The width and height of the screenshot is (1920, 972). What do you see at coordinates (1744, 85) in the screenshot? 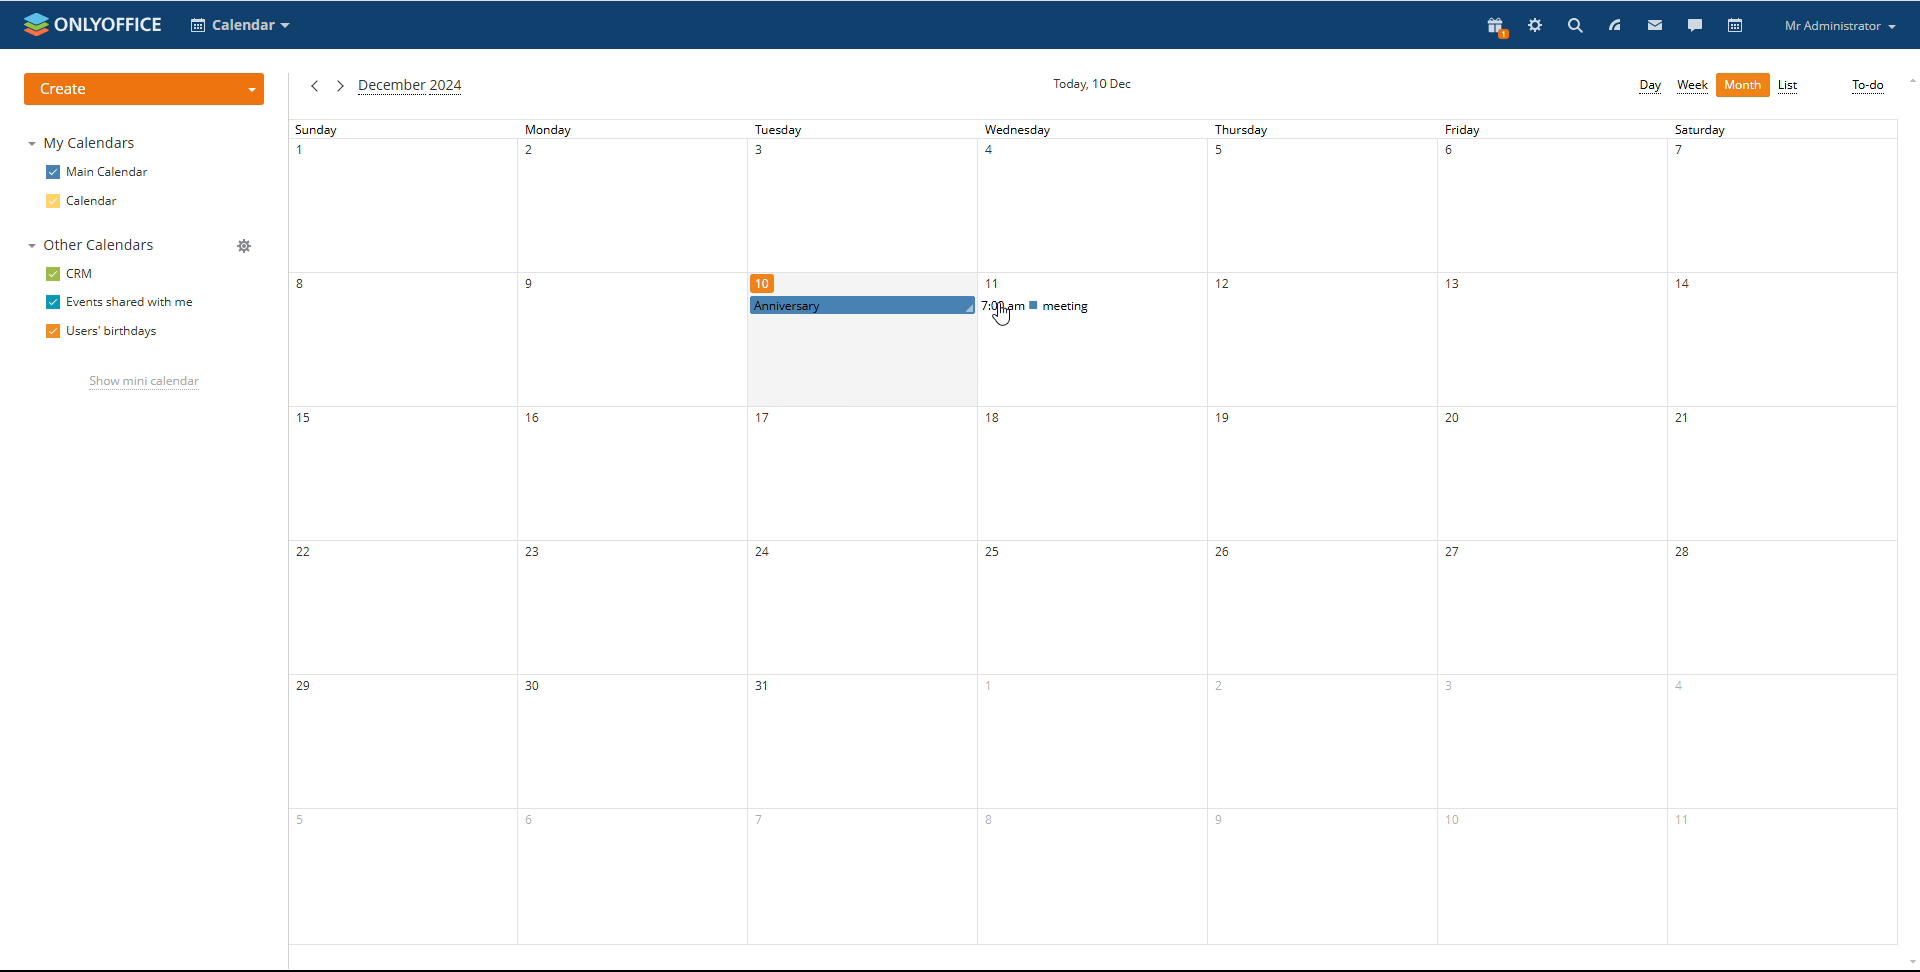
I see `month view` at bounding box center [1744, 85].